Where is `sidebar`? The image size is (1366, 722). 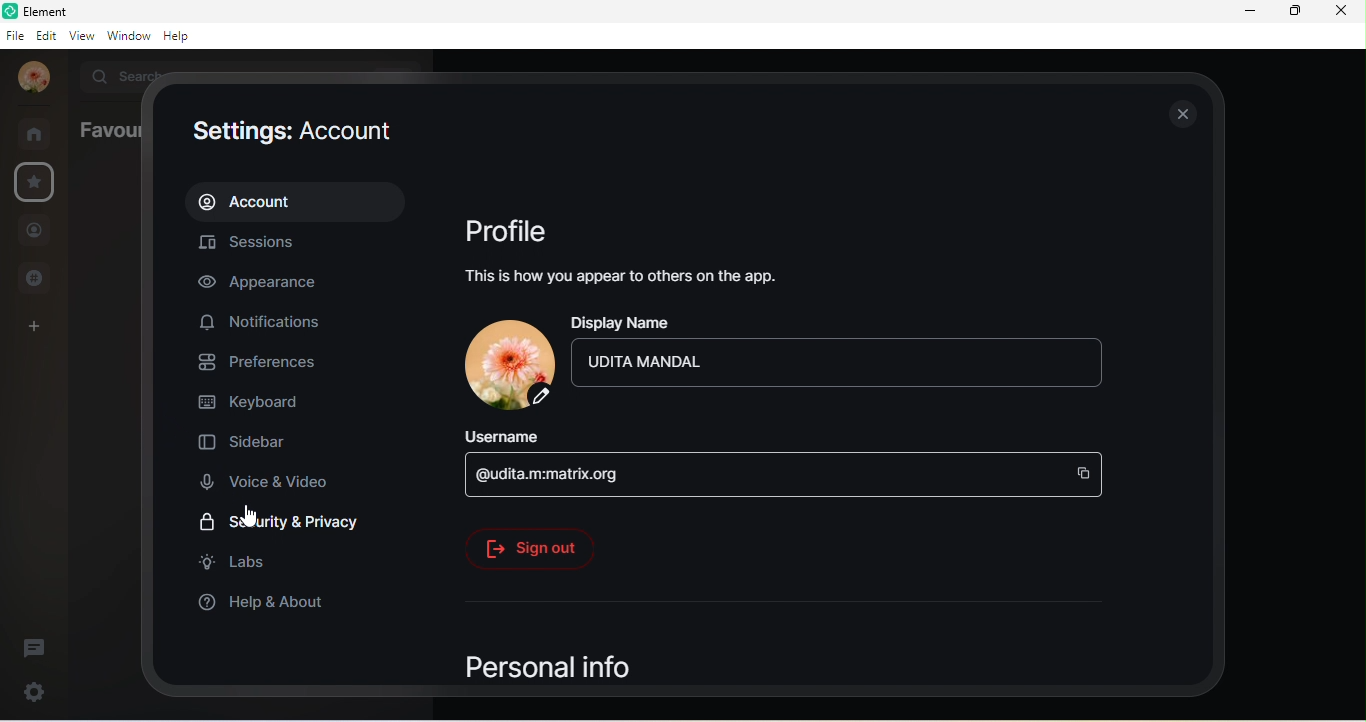
sidebar is located at coordinates (248, 438).